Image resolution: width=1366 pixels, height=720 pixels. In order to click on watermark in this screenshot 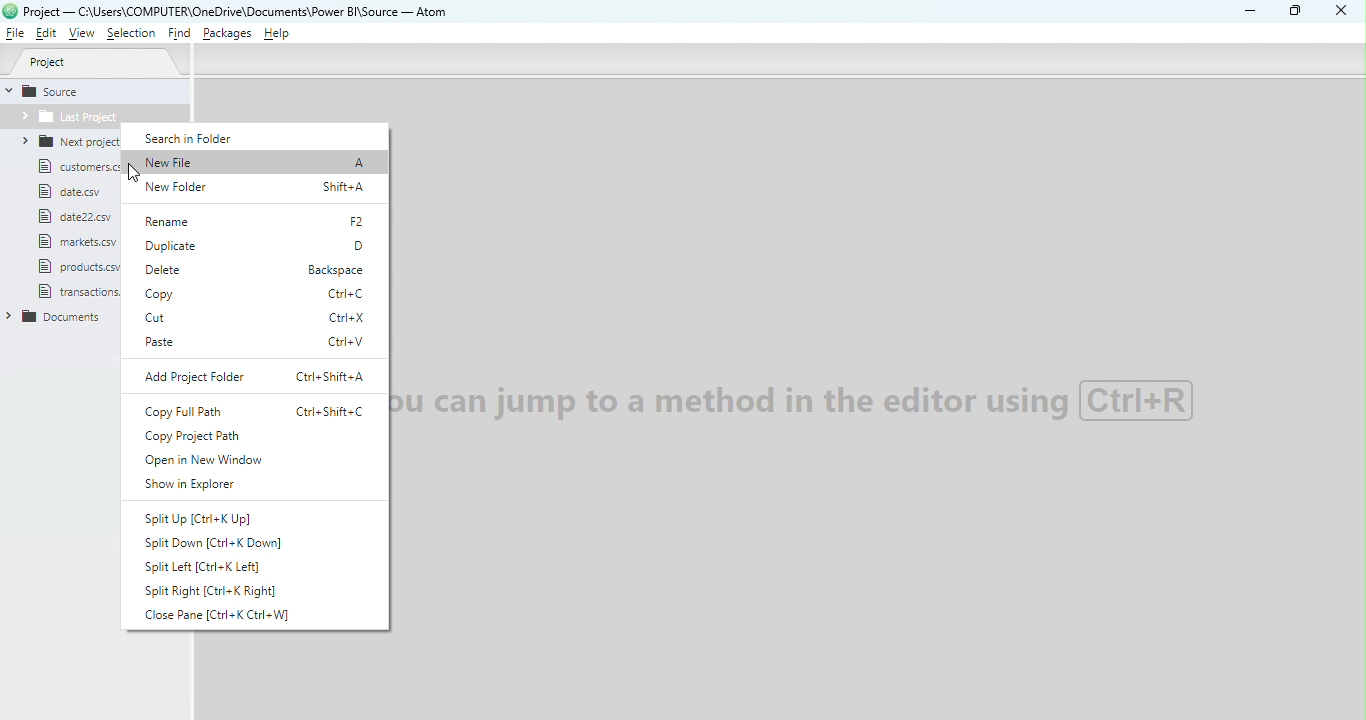, I will do `click(794, 411)`.